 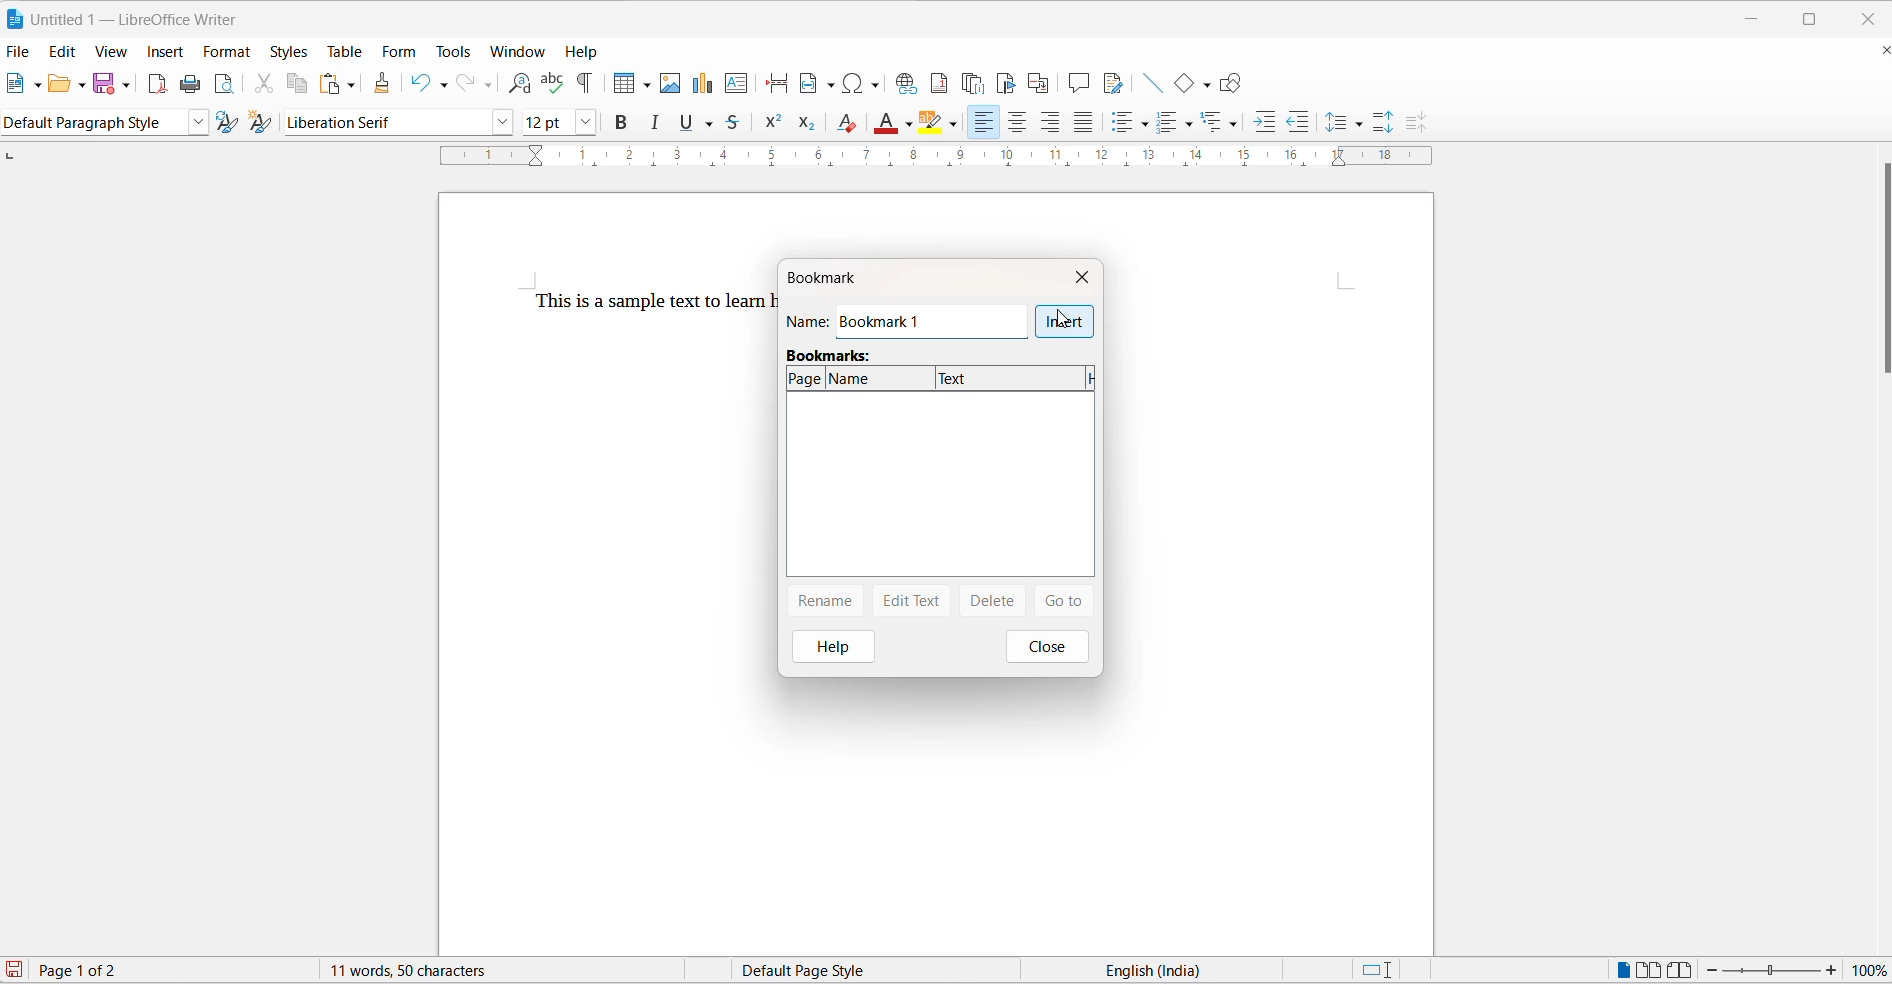 What do you see at coordinates (1152, 84) in the screenshot?
I see `insert line` at bounding box center [1152, 84].